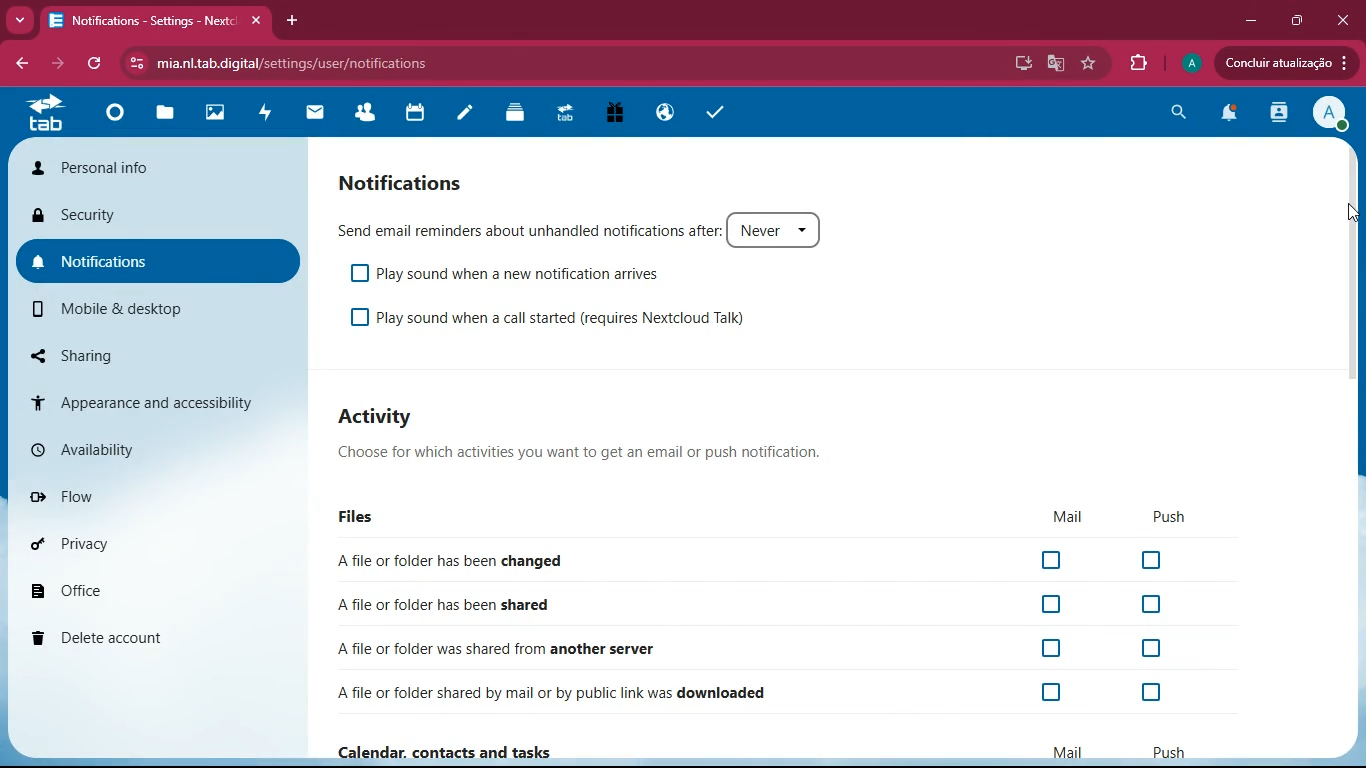 This screenshot has width=1366, height=768. Describe the element at coordinates (477, 605) in the screenshot. I see `A file or folder has been shared` at that location.